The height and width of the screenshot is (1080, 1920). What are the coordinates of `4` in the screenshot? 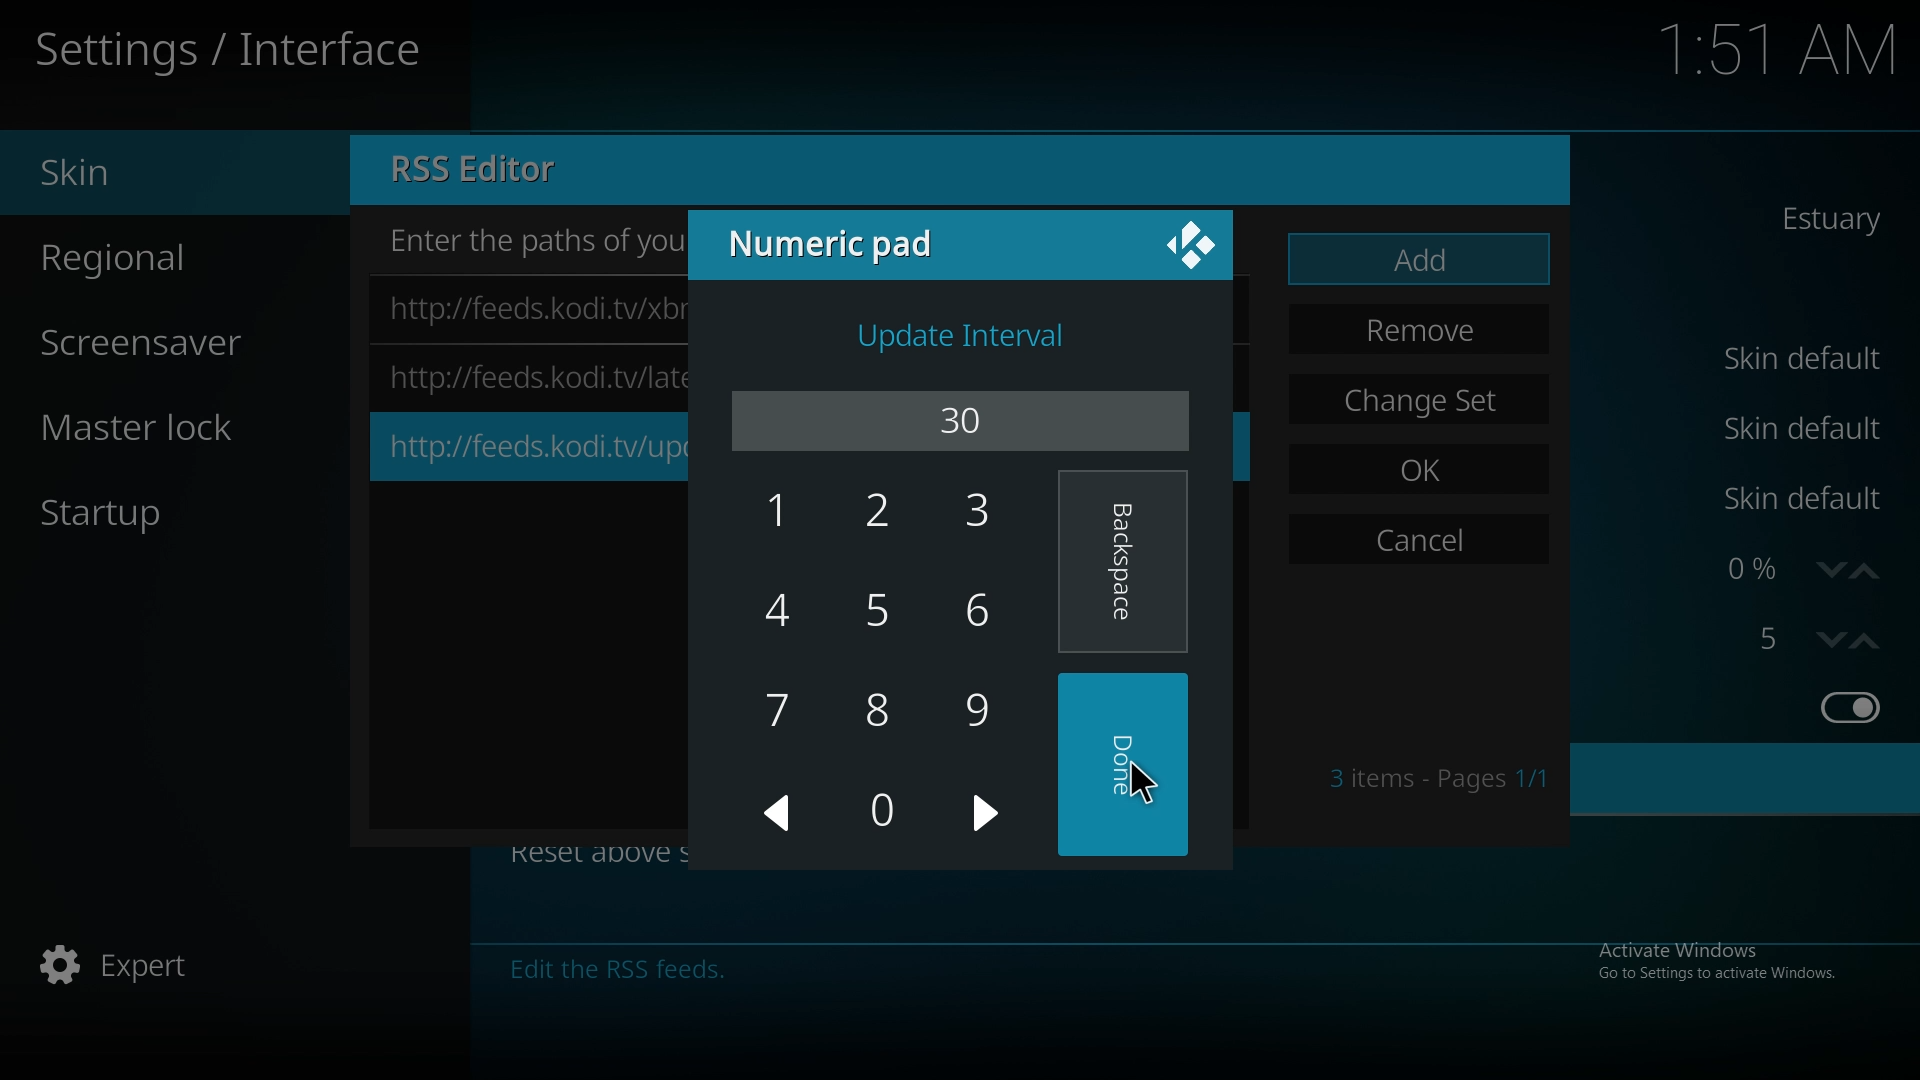 It's located at (768, 610).